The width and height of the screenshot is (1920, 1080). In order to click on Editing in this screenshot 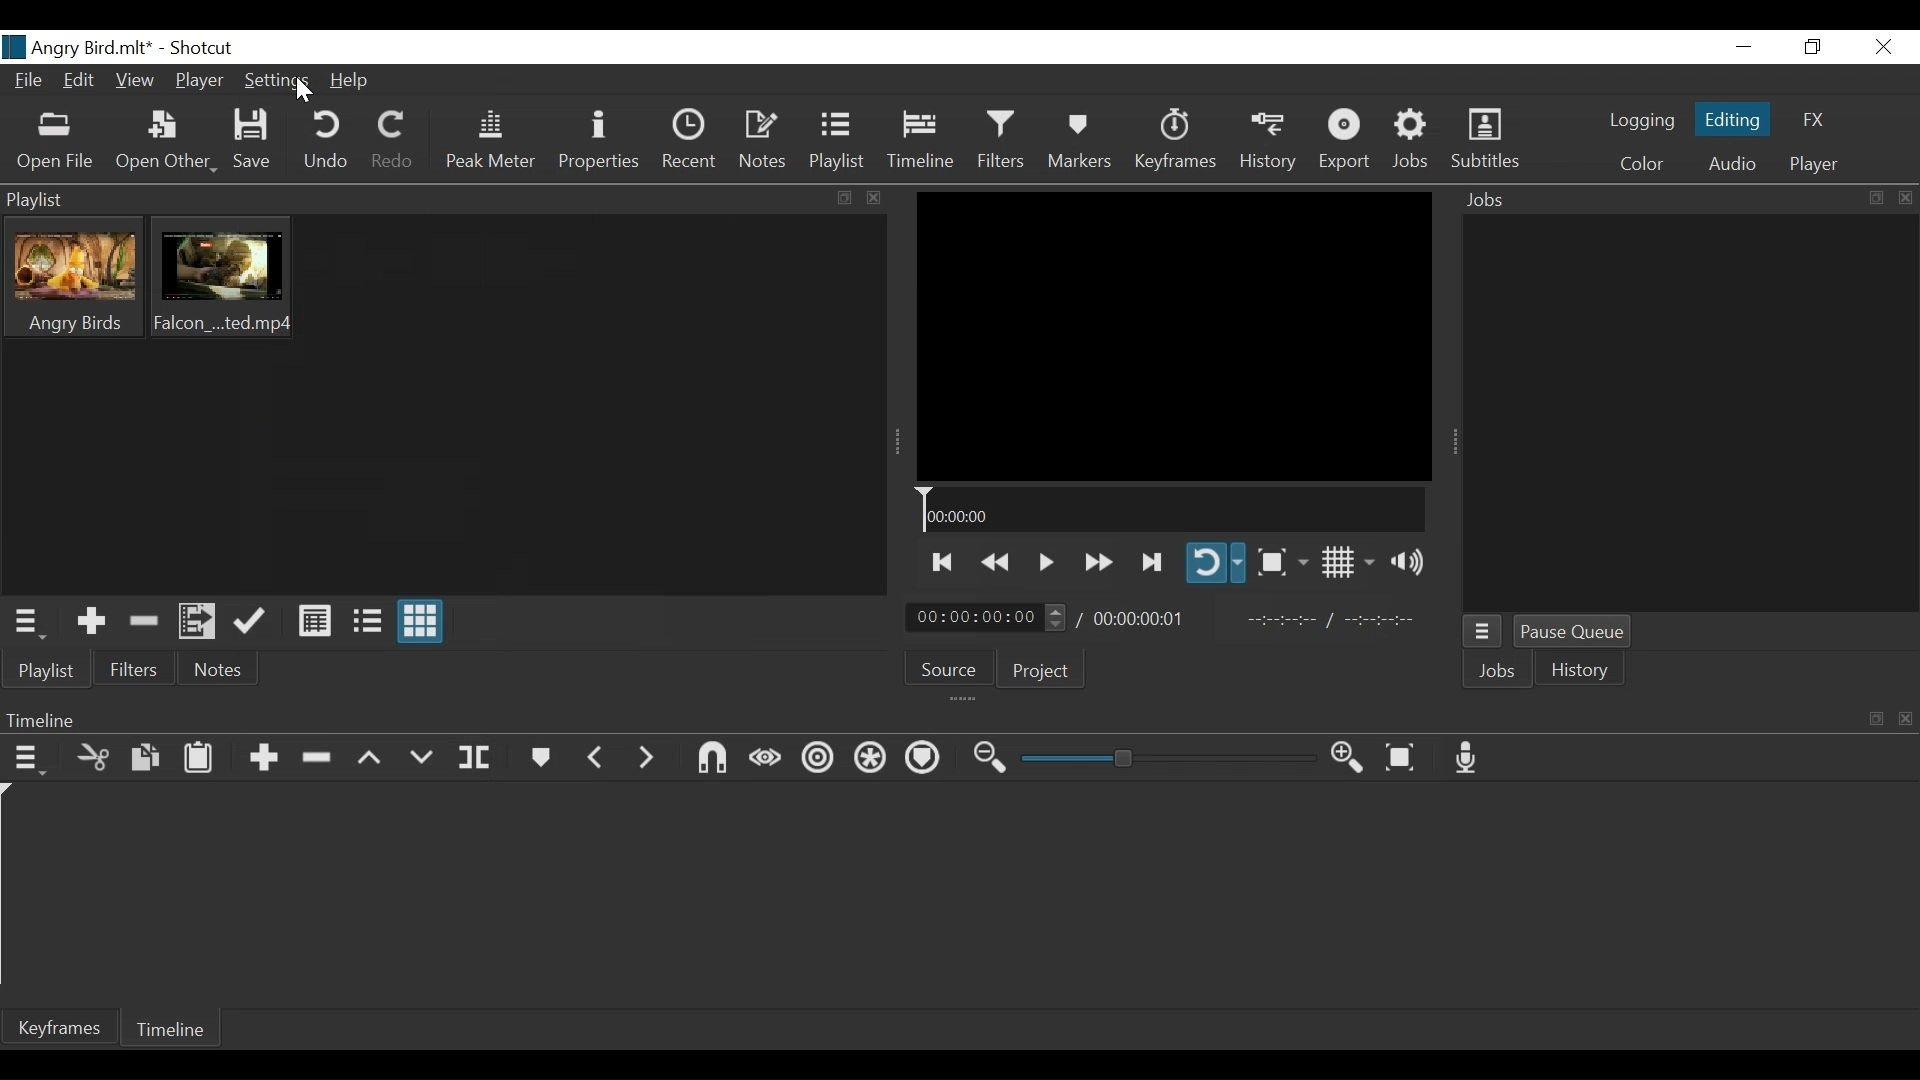, I will do `click(1733, 120)`.